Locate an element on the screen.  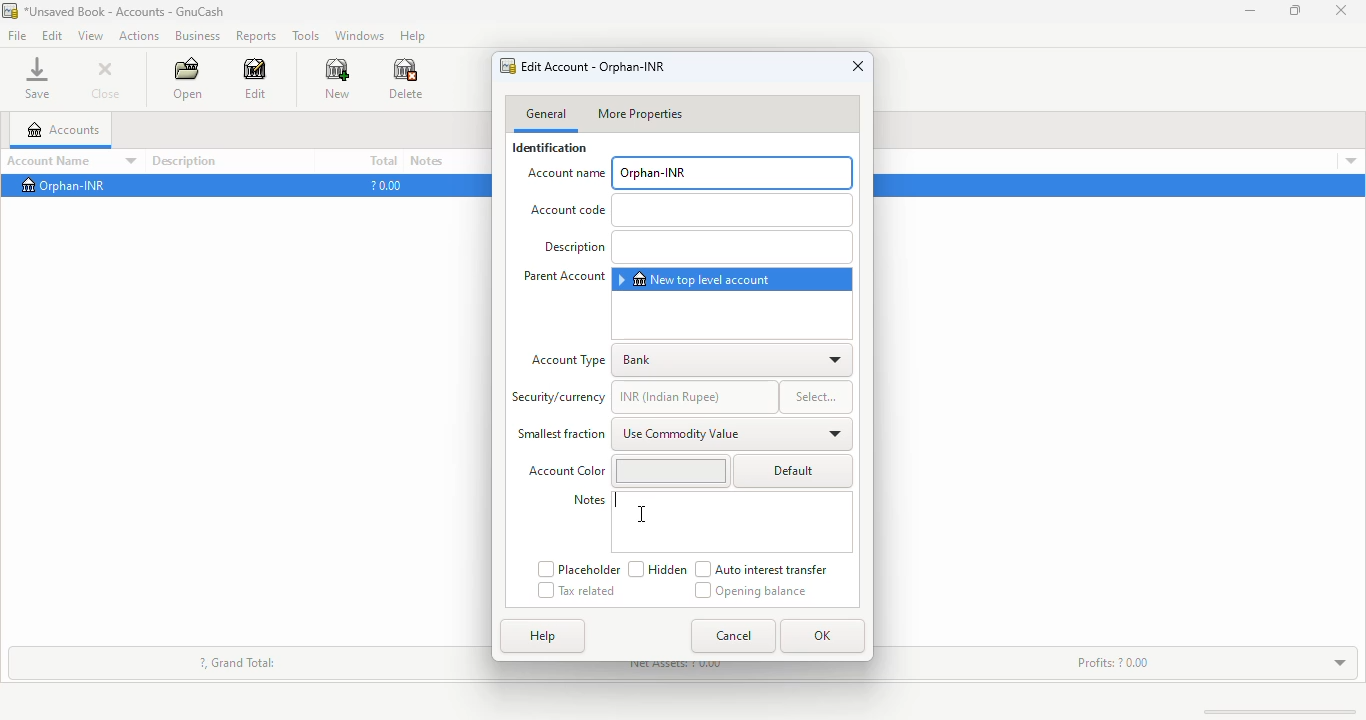
add description is located at coordinates (730, 248).